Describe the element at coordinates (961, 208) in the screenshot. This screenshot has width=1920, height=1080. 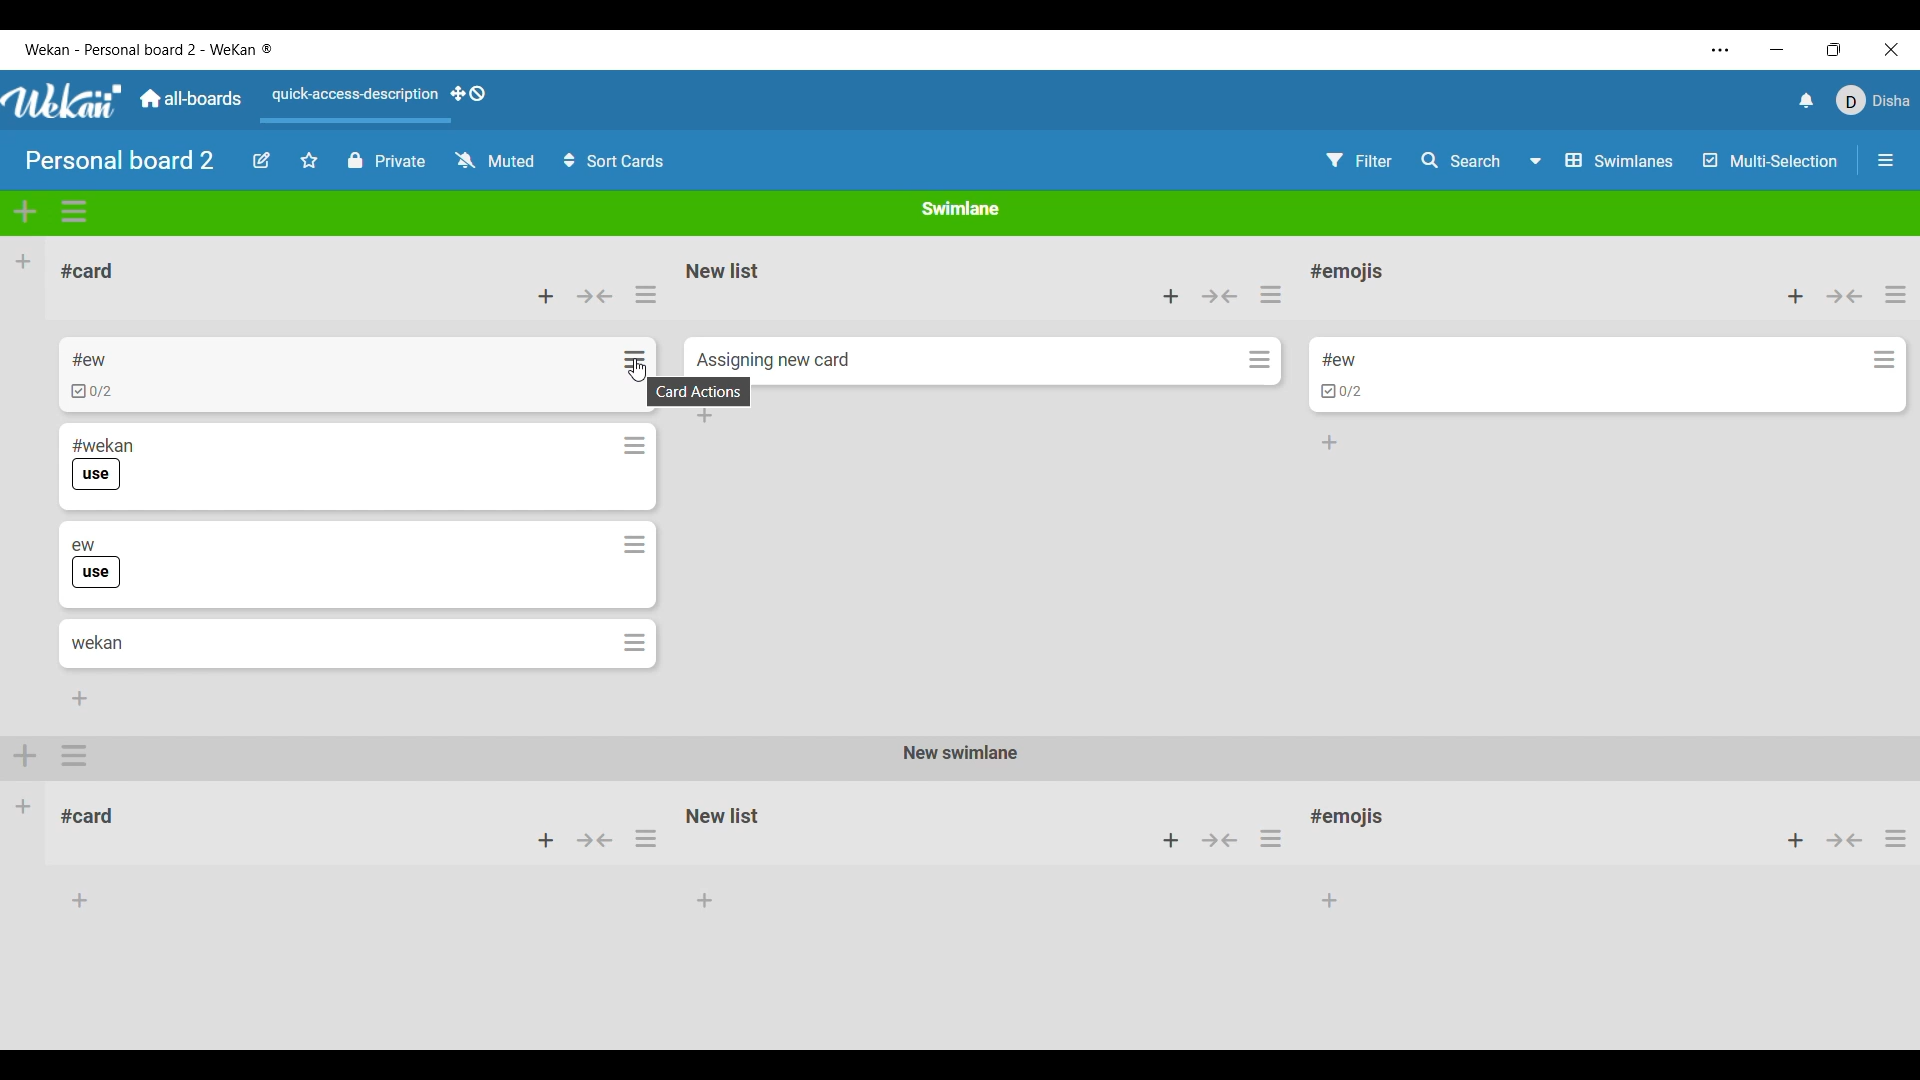
I see `Current swimlane` at that location.